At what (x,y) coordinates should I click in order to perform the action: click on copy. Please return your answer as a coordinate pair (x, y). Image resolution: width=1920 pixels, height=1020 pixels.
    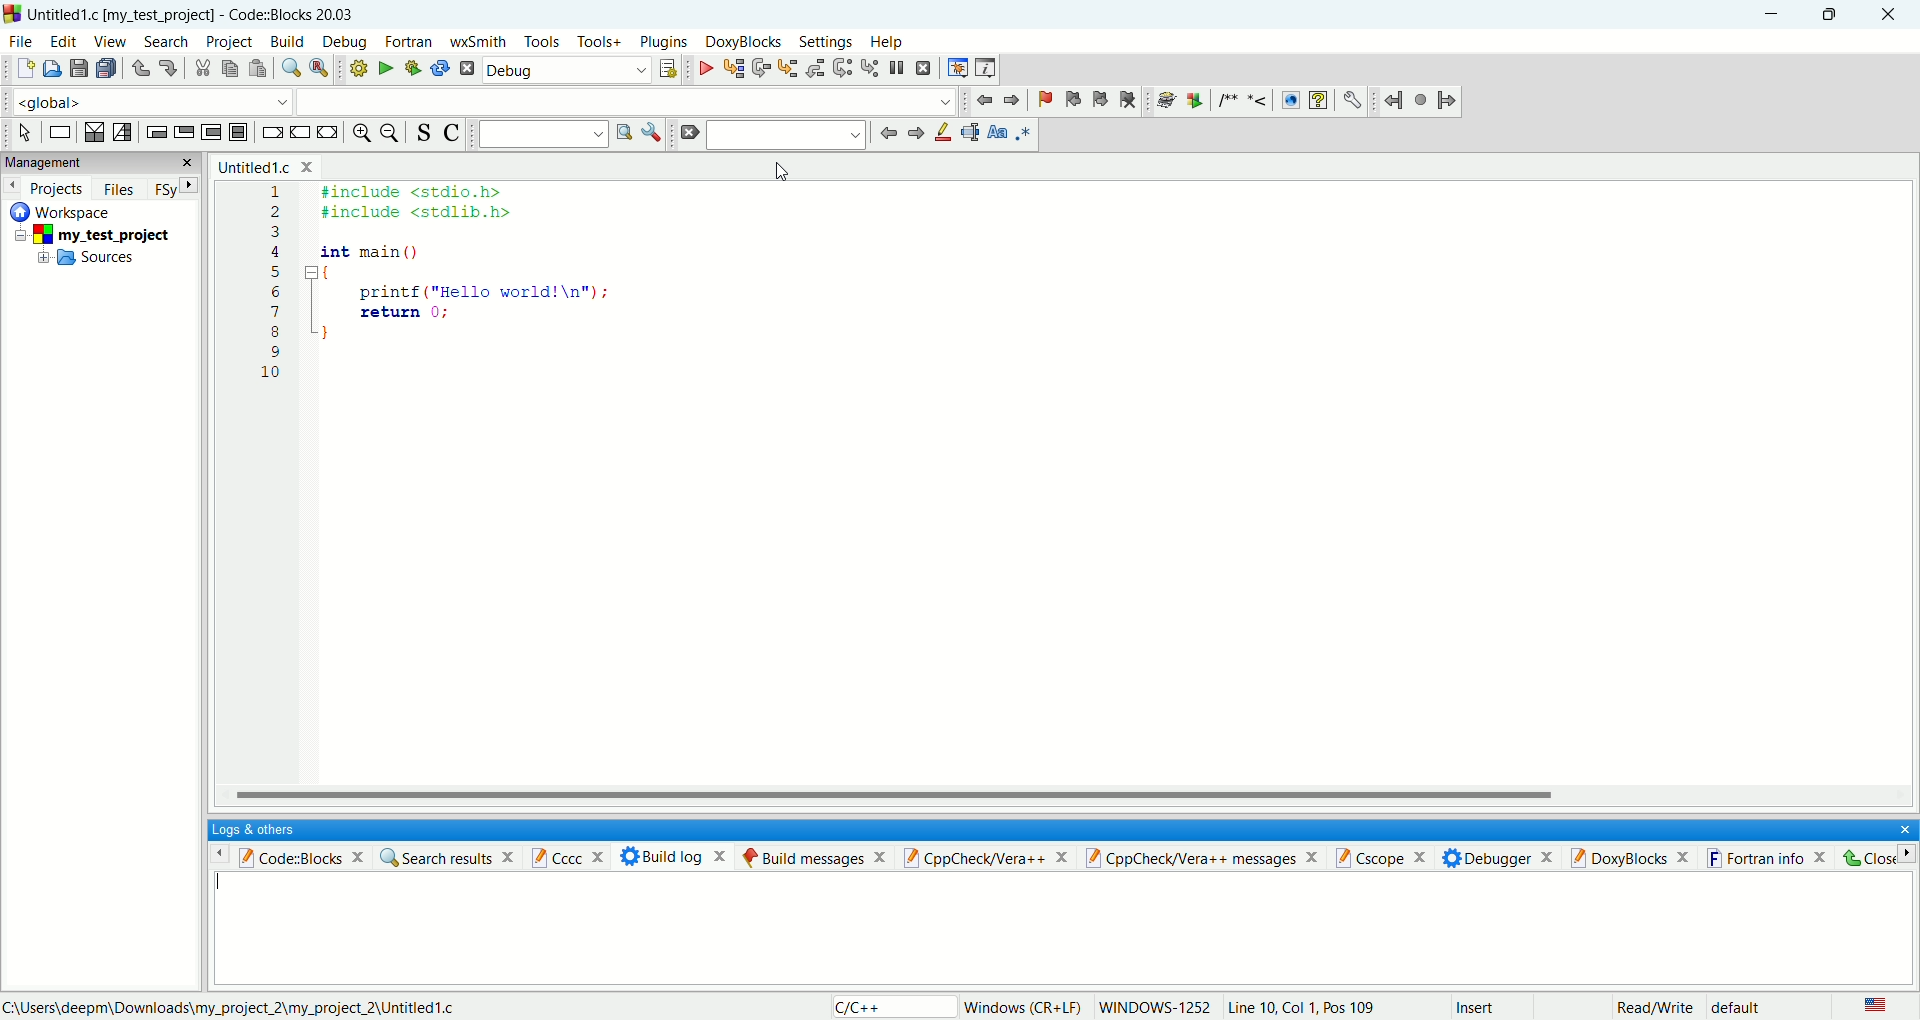
    Looking at the image, I should click on (230, 70).